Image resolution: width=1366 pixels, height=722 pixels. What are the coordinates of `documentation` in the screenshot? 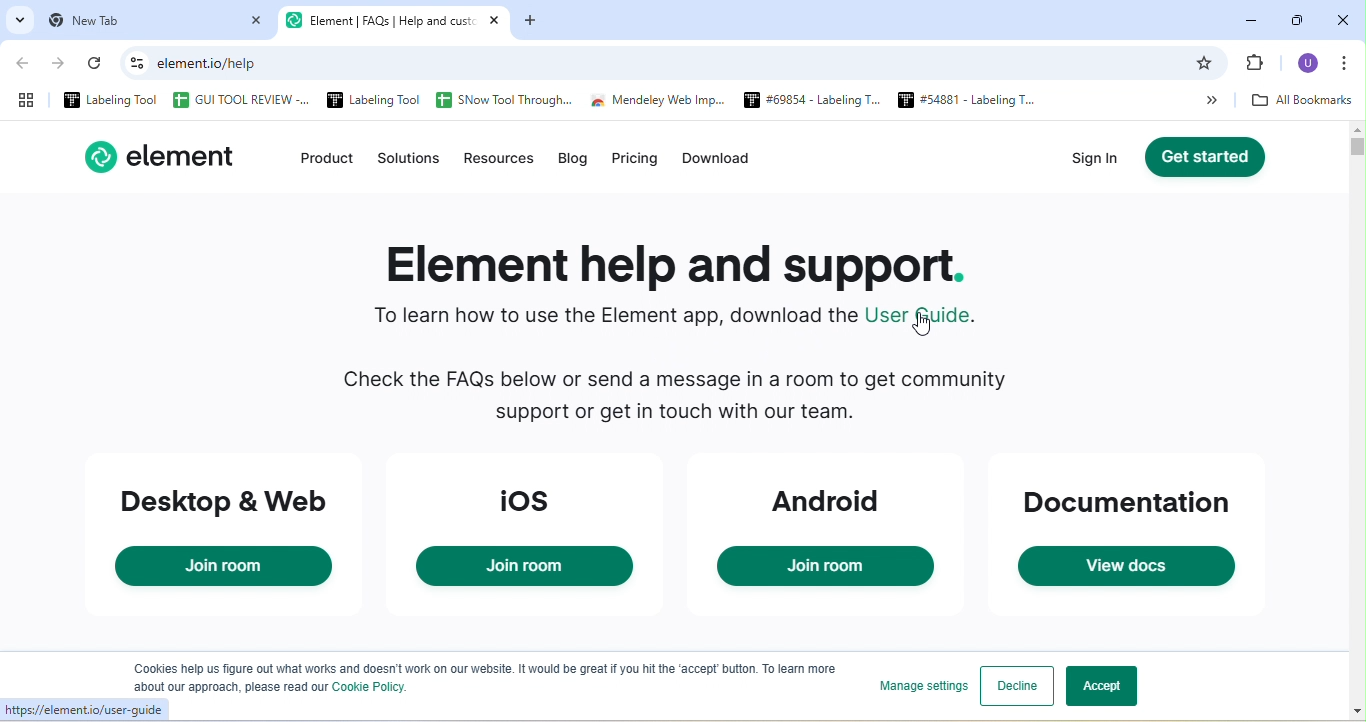 It's located at (1140, 502).